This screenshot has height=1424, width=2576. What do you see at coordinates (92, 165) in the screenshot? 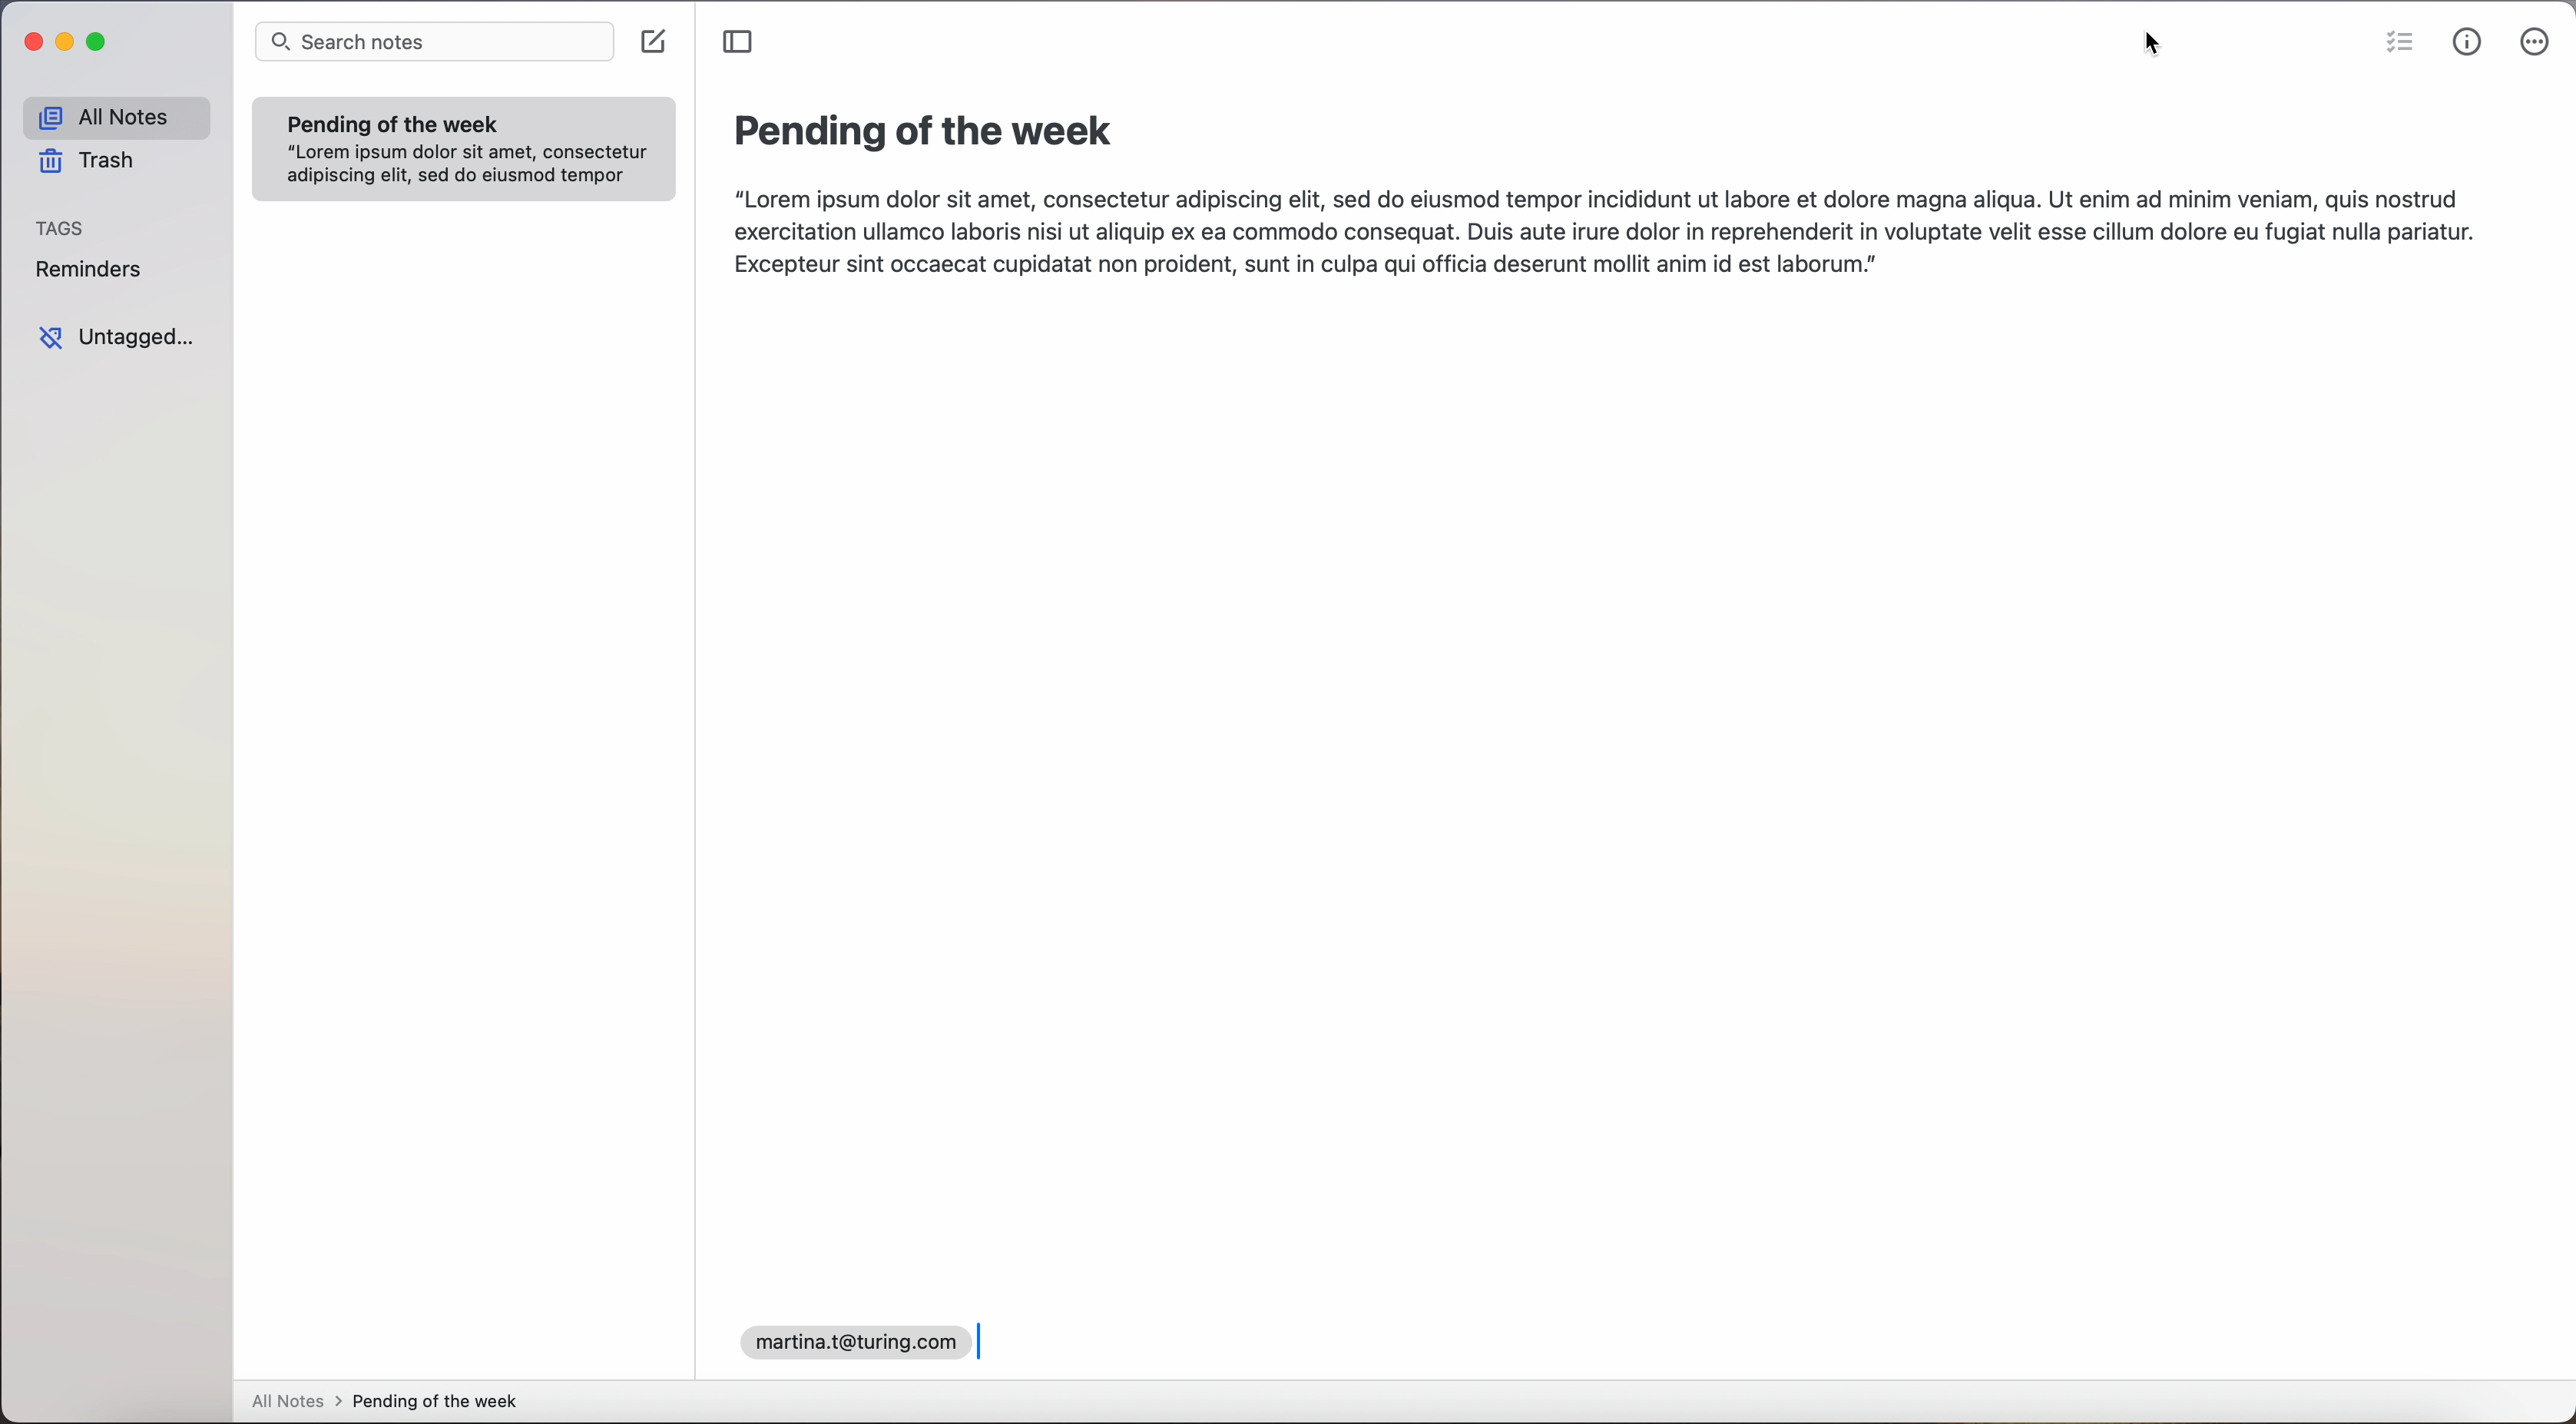
I see `trash` at bounding box center [92, 165].